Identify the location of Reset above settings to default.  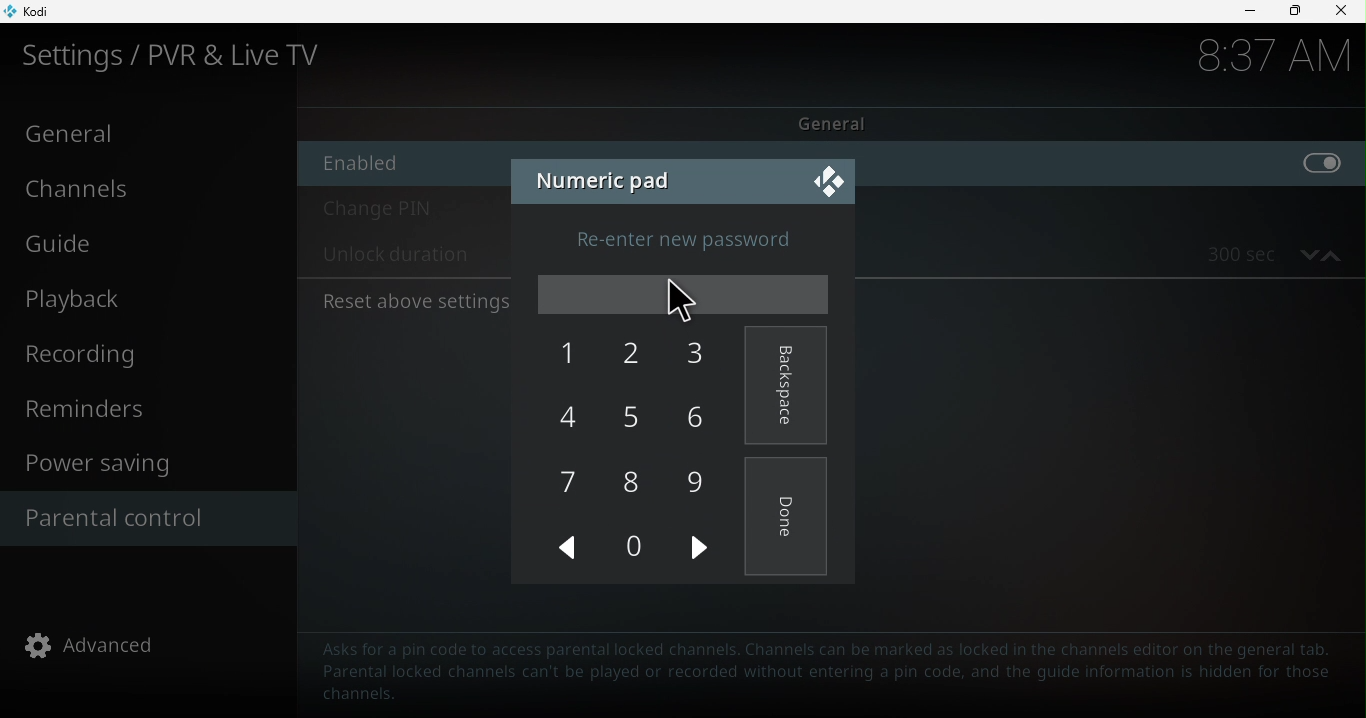
(414, 302).